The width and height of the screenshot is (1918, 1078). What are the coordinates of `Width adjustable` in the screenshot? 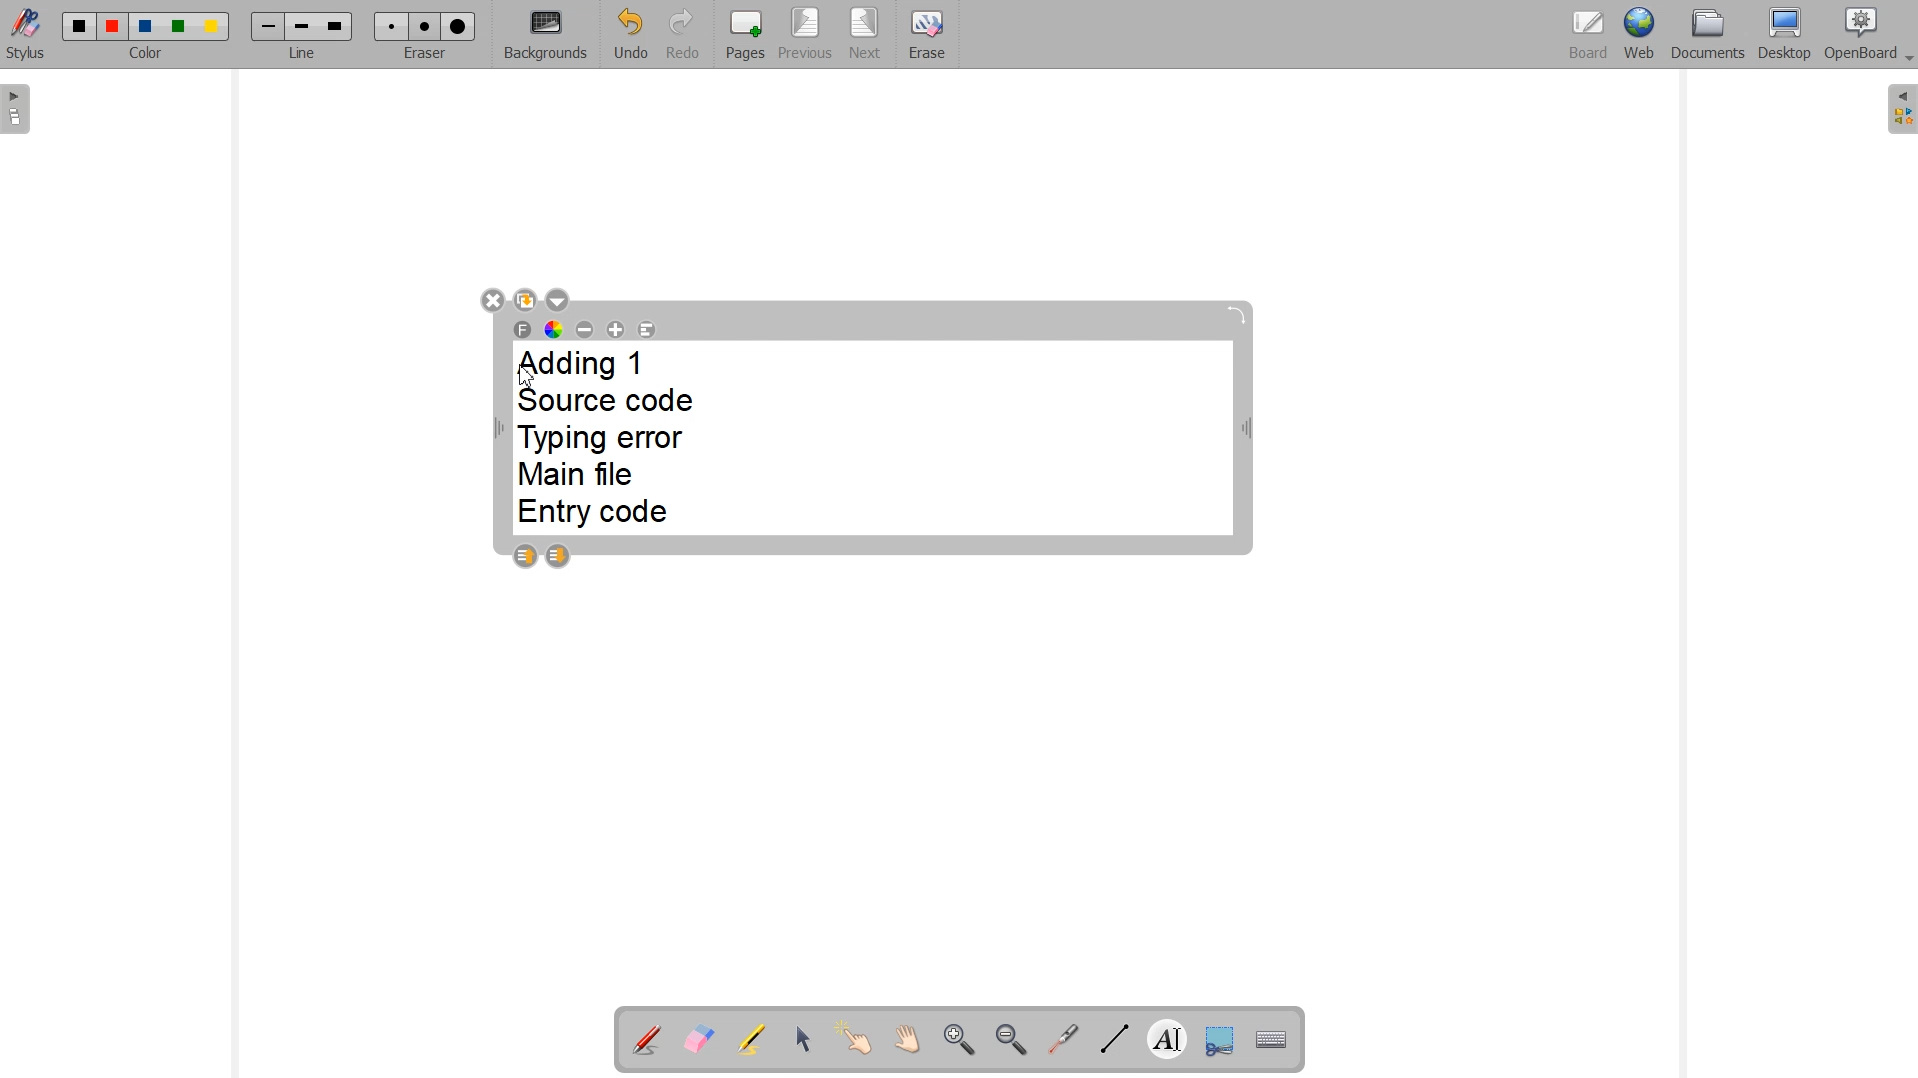 It's located at (1248, 432).